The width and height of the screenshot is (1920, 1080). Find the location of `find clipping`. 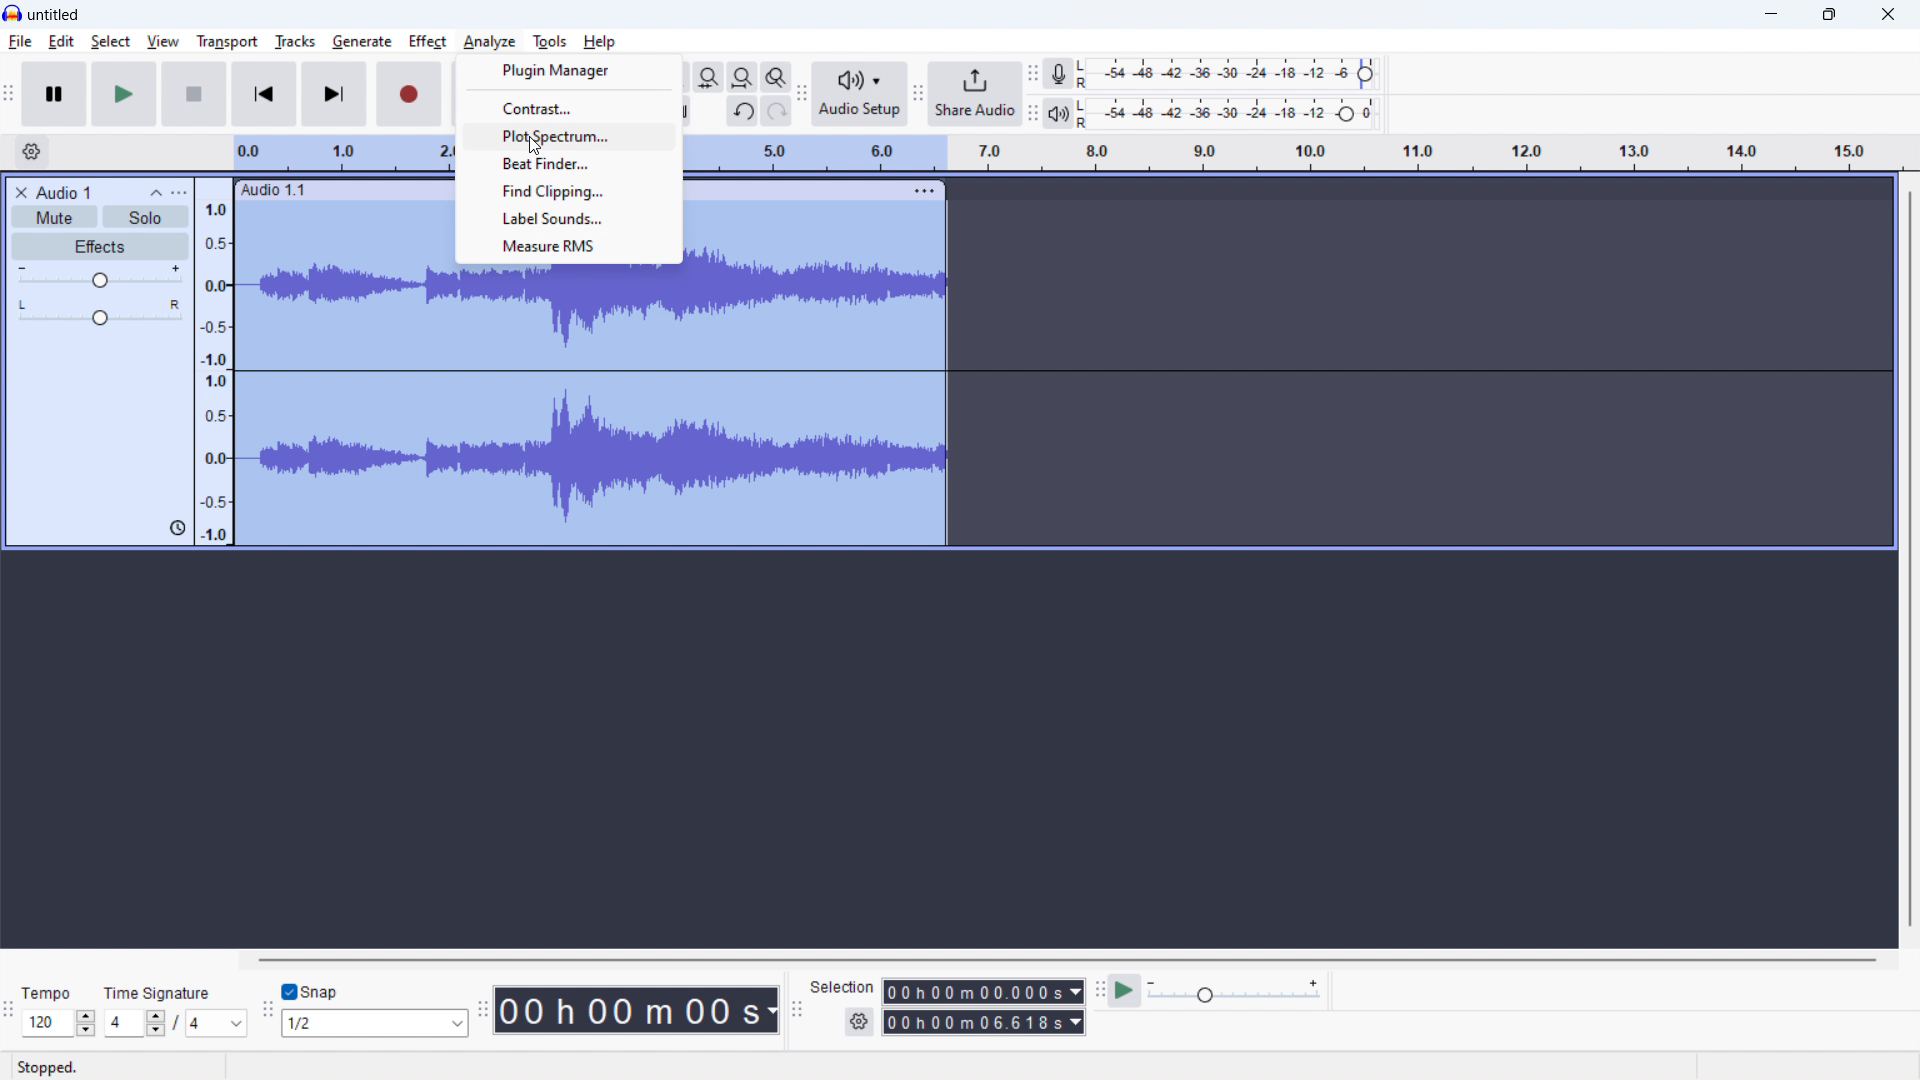

find clipping is located at coordinates (569, 190).